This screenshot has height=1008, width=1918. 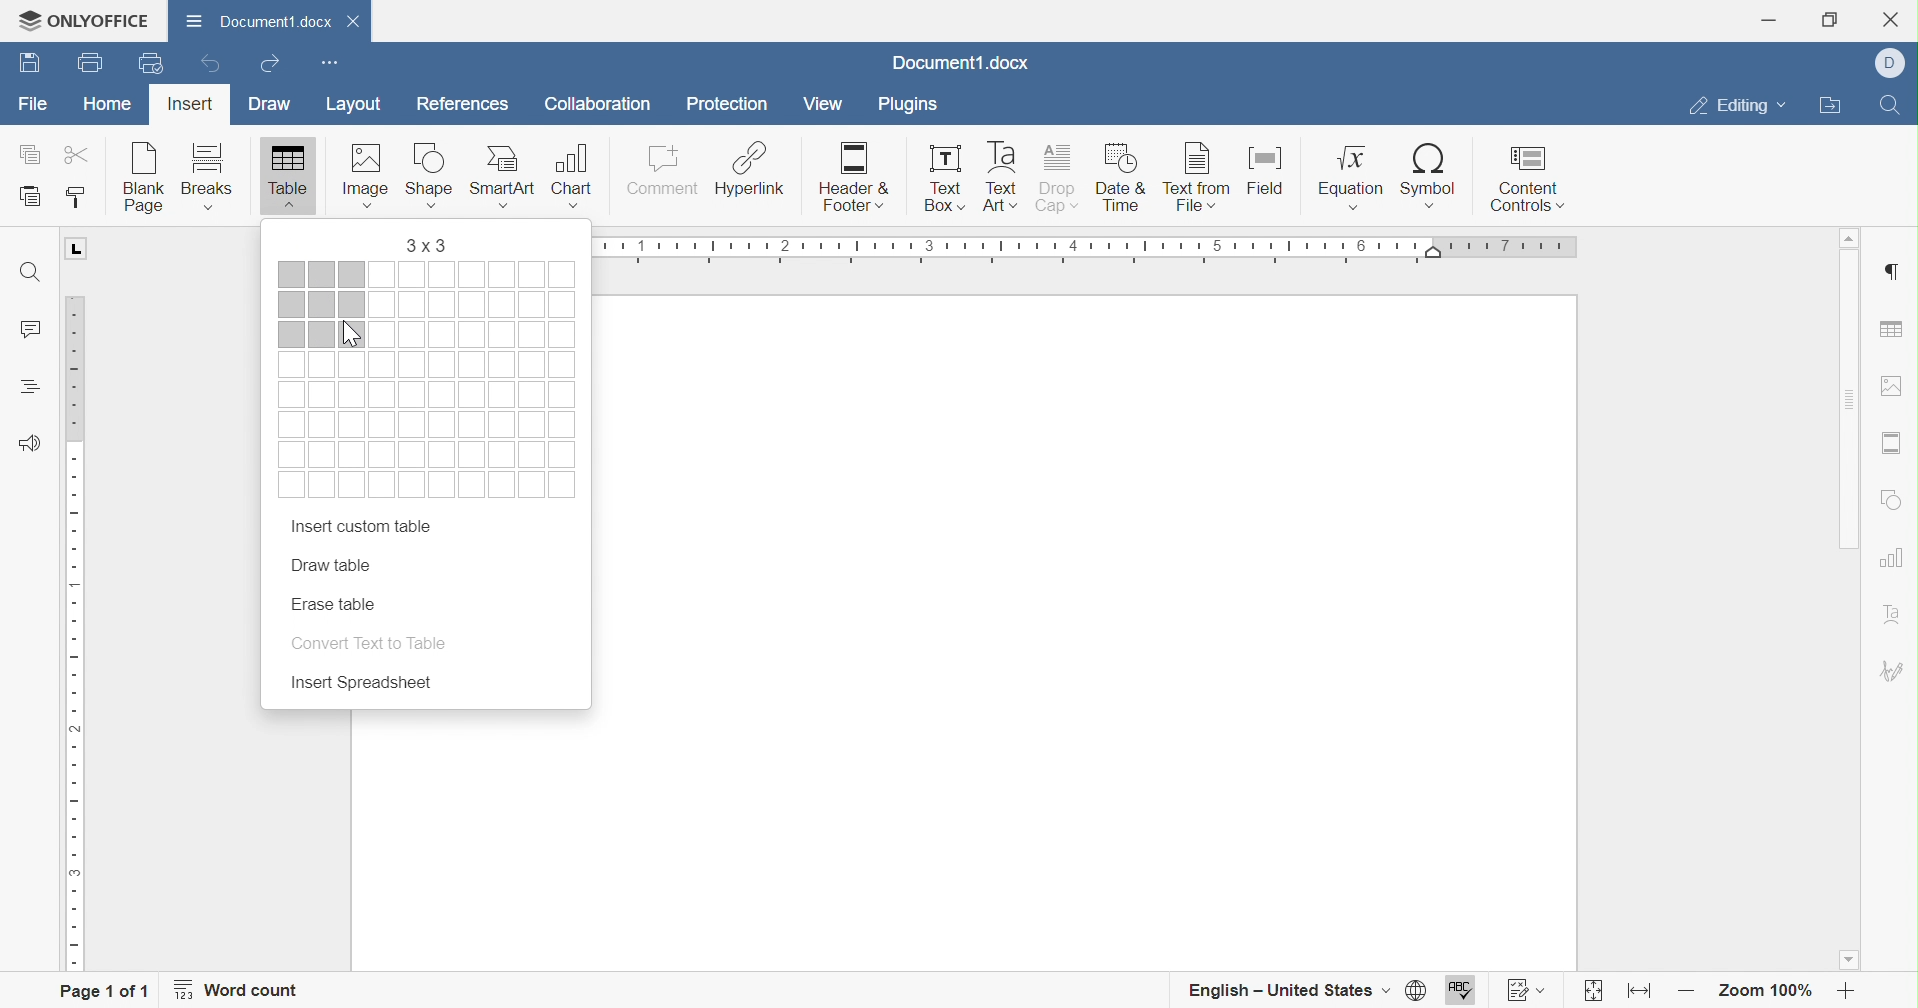 What do you see at coordinates (1846, 991) in the screenshot?
I see `Zoom in` at bounding box center [1846, 991].